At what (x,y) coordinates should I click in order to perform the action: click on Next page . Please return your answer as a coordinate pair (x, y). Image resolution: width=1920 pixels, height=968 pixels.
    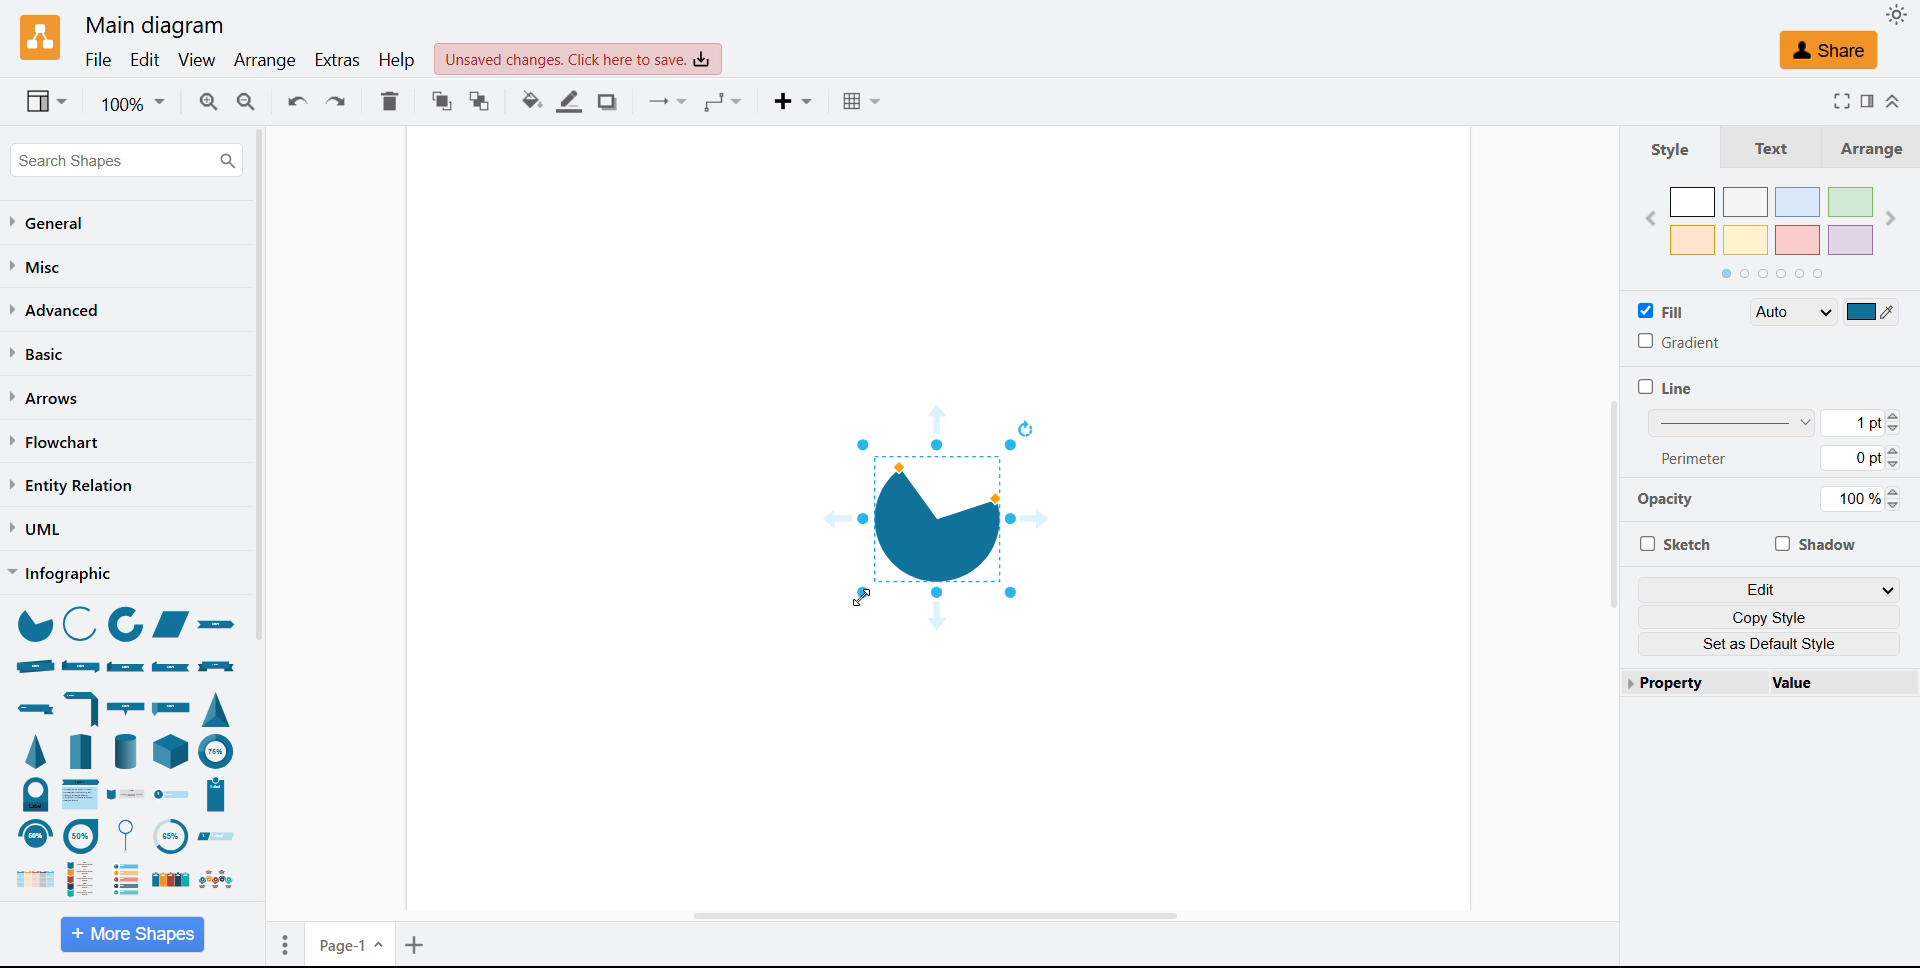
    Looking at the image, I should click on (1890, 218).